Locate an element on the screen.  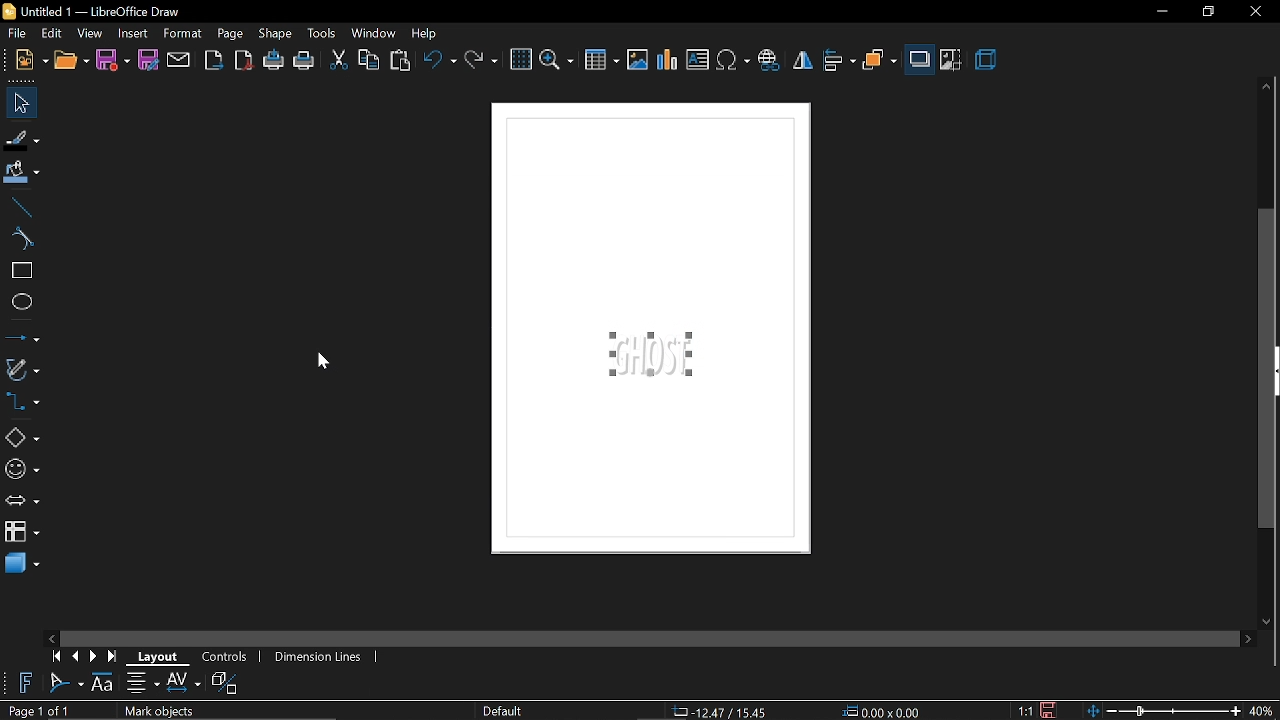
fontwork shape is located at coordinates (62, 685).